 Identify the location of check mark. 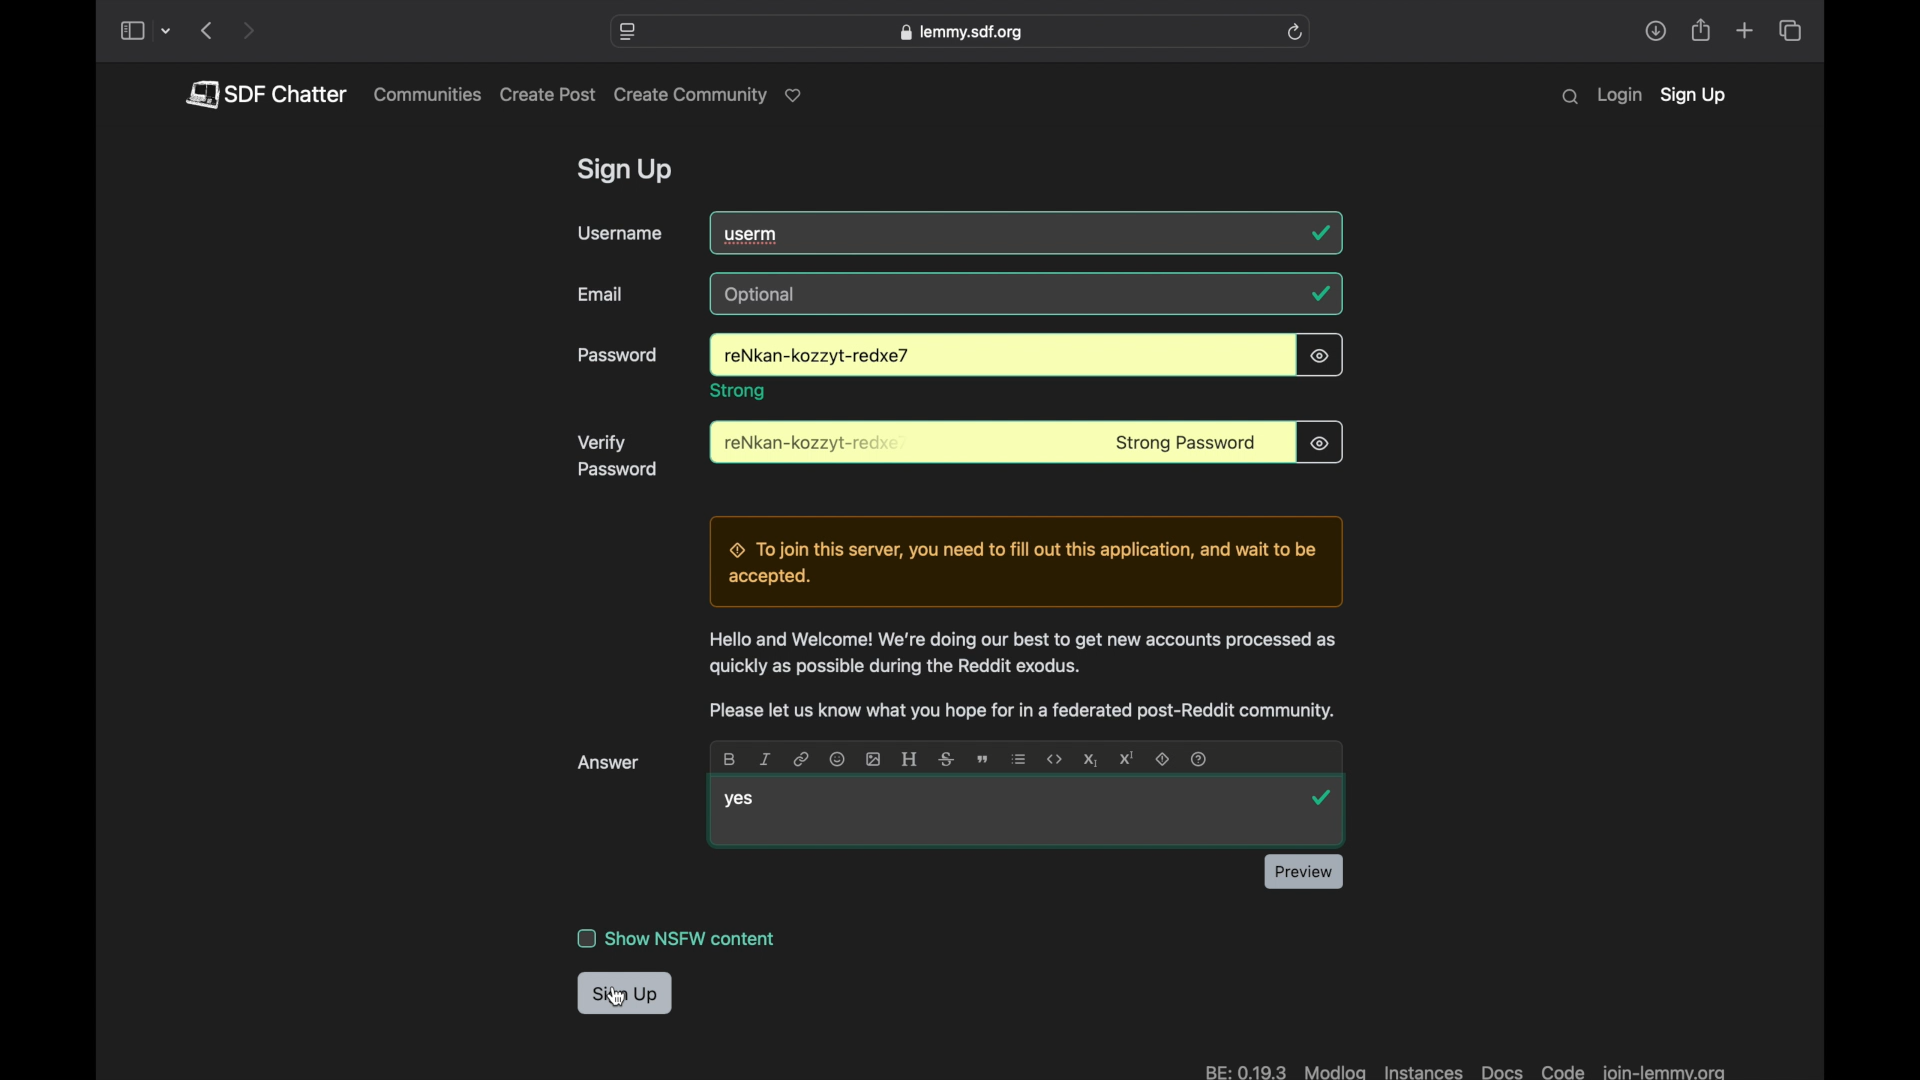
(1320, 293).